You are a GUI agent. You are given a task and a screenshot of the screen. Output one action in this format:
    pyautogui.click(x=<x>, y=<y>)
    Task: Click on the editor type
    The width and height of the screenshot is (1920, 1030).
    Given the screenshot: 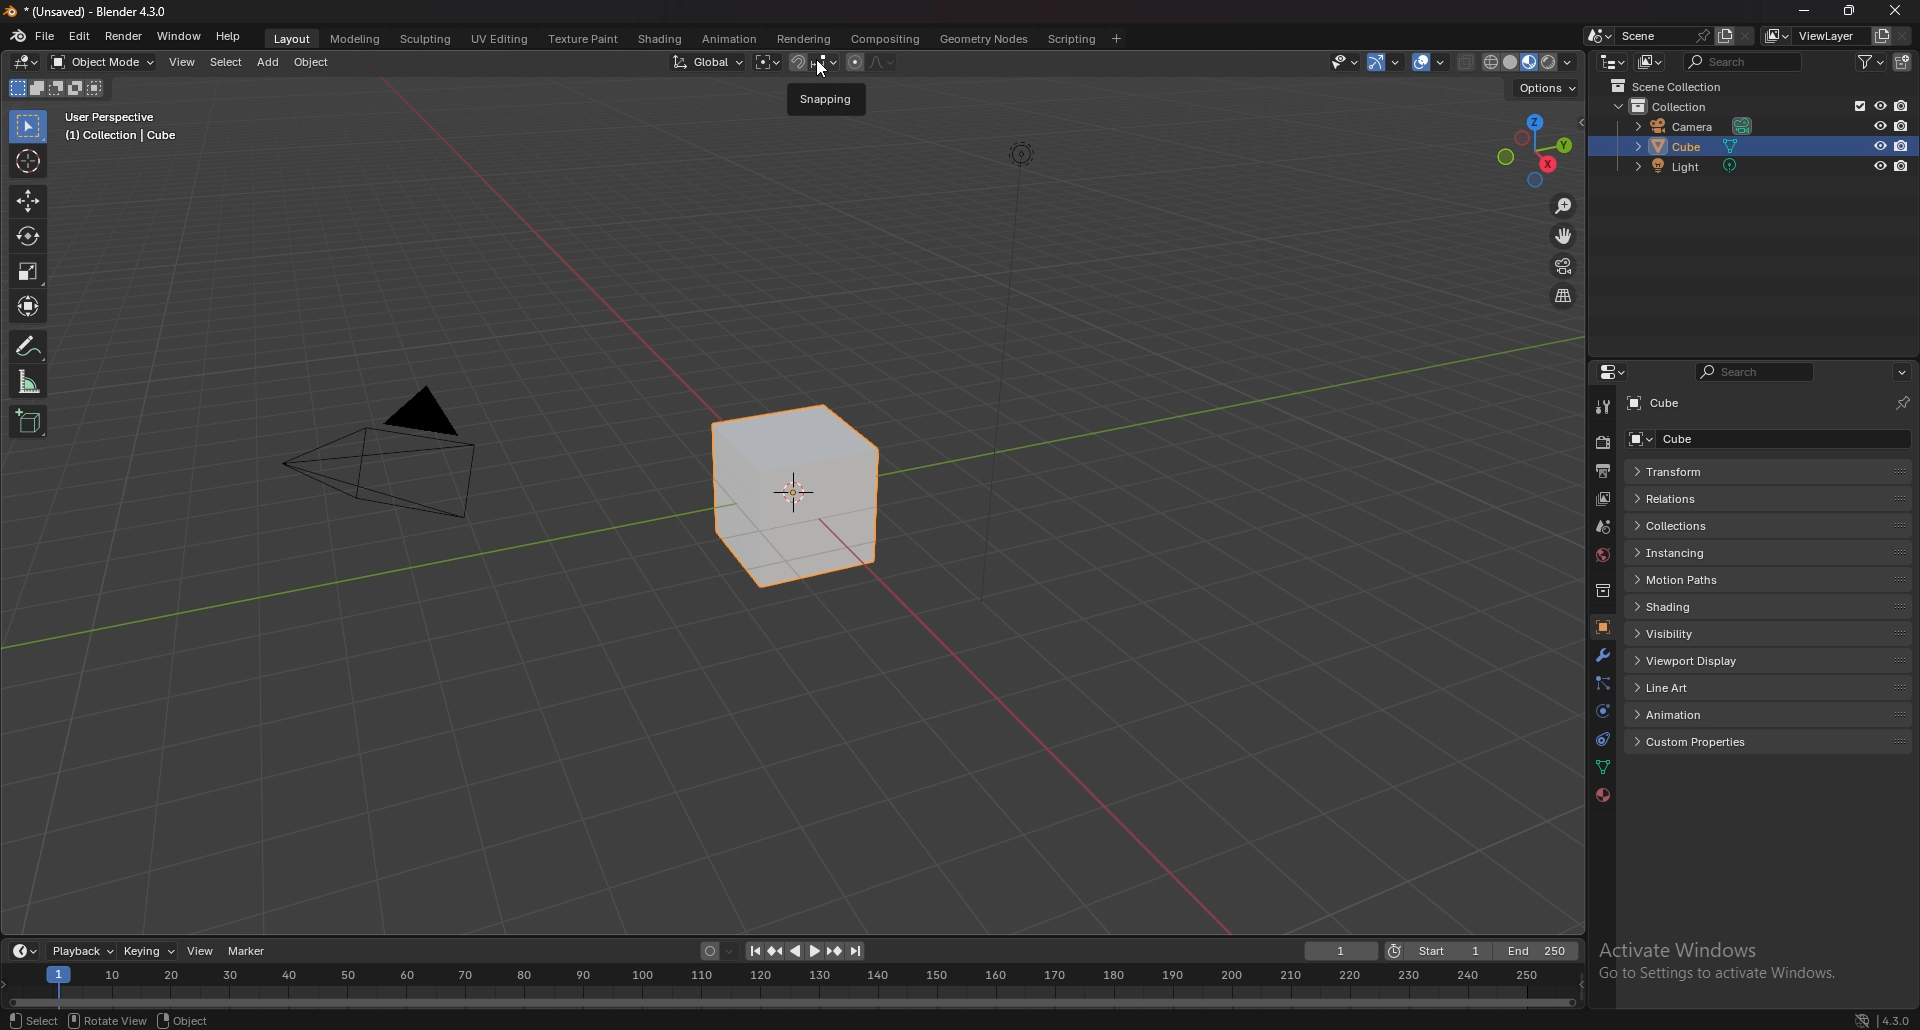 What is the action you would take?
    pyautogui.click(x=25, y=950)
    